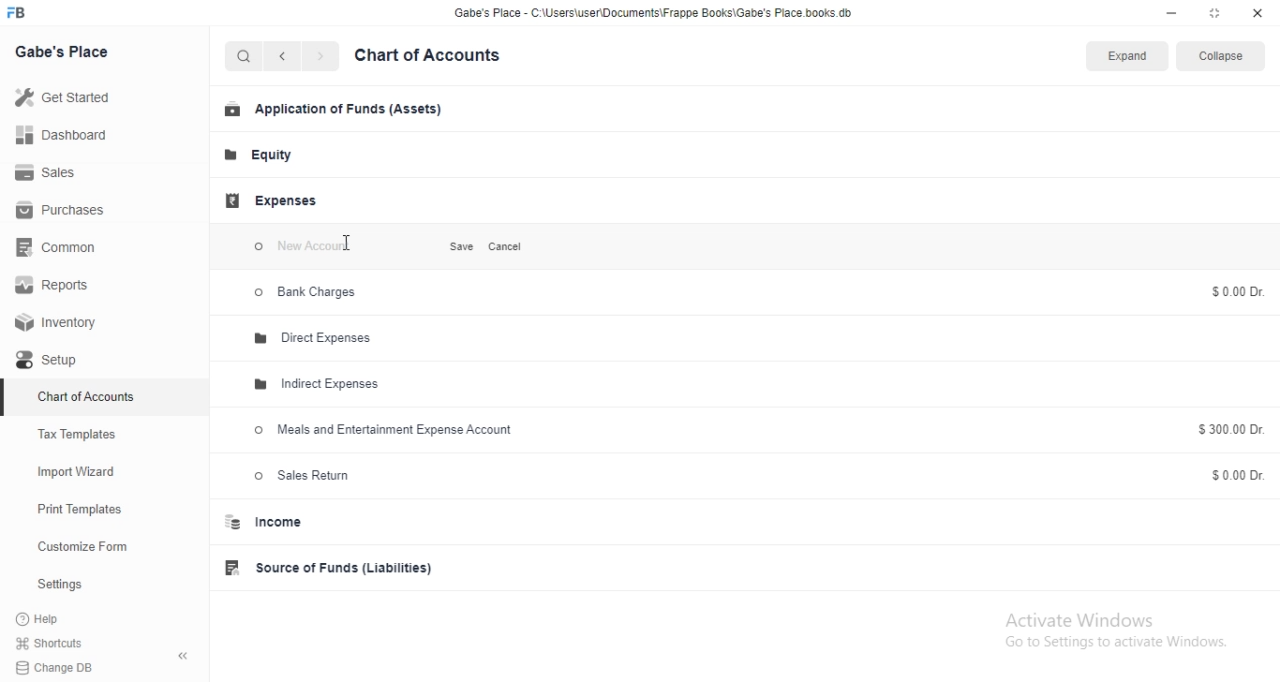 This screenshot has width=1280, height=682. Describe the element at coordinates (304, 475) in the screenshot. I see `Sales Return` at that location.